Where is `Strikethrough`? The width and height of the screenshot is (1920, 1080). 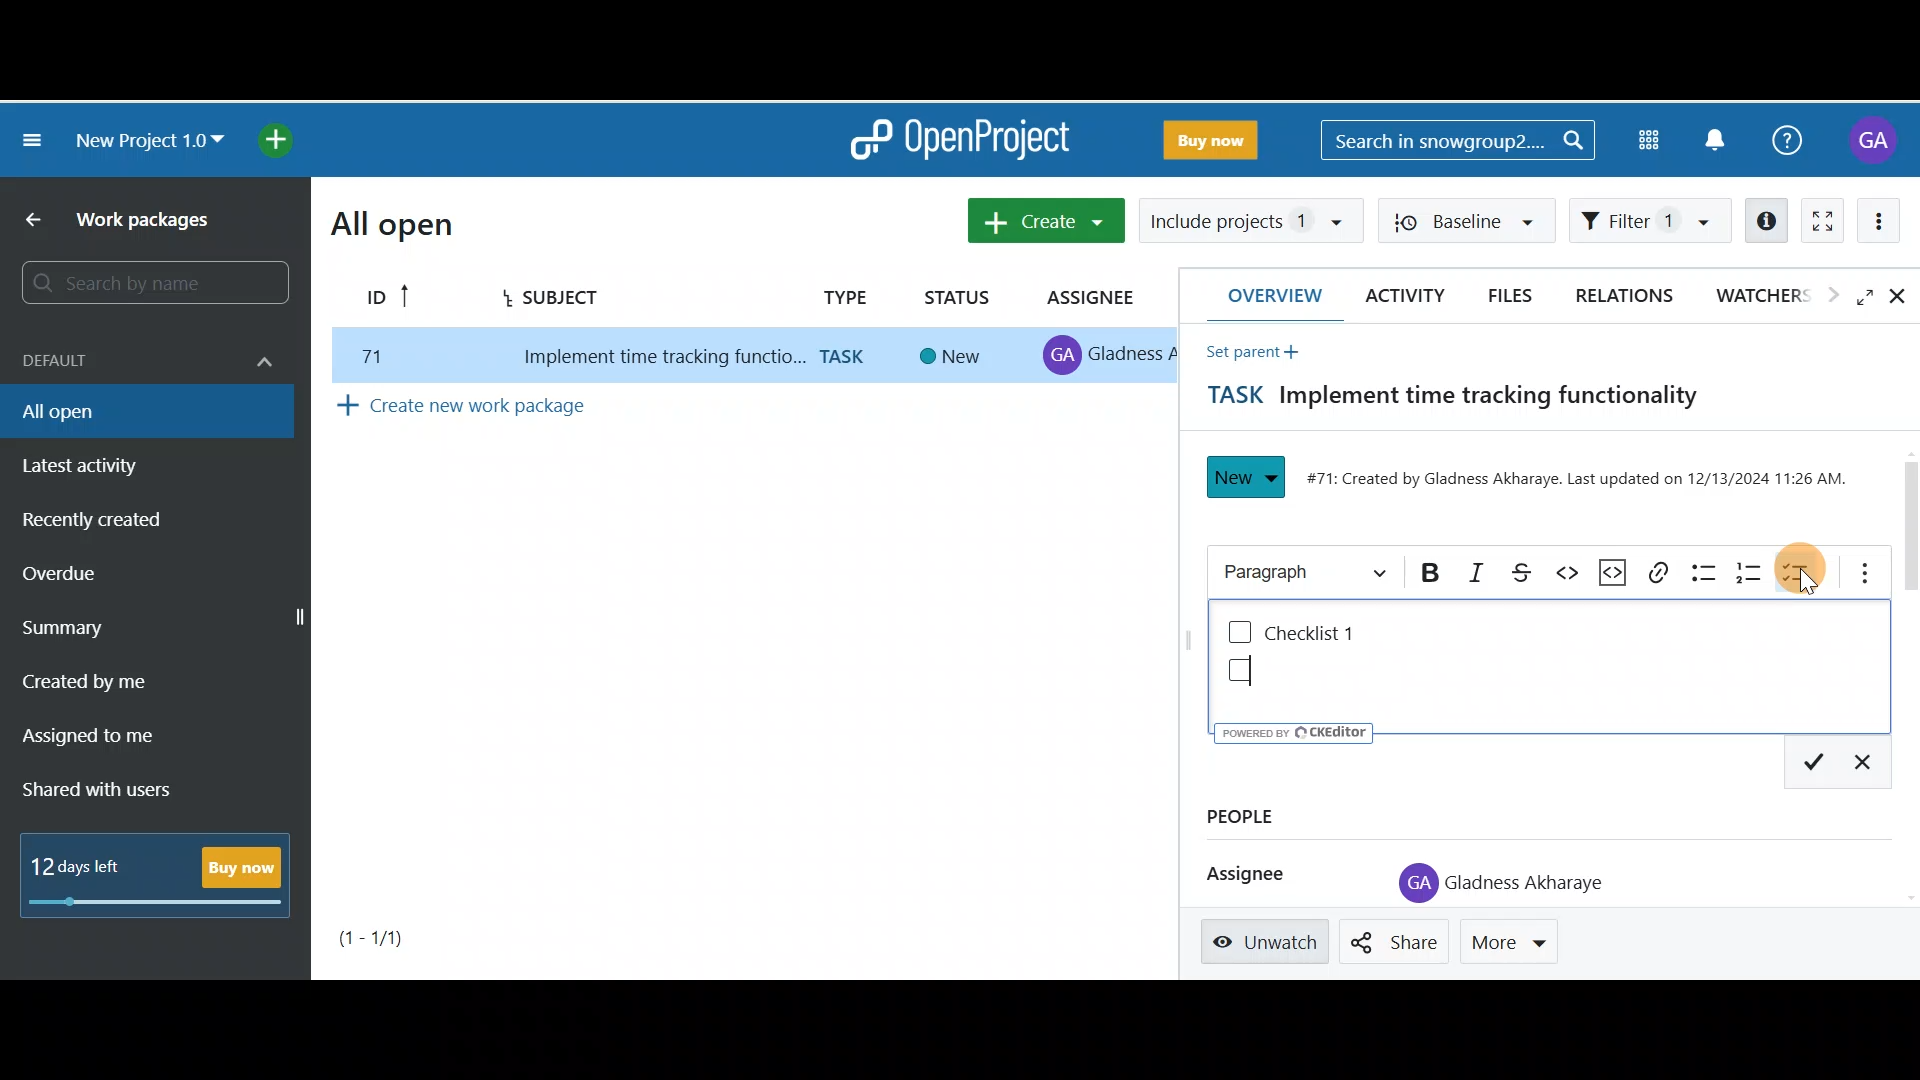 Strikethrough is located at coordinates (1530, 572).